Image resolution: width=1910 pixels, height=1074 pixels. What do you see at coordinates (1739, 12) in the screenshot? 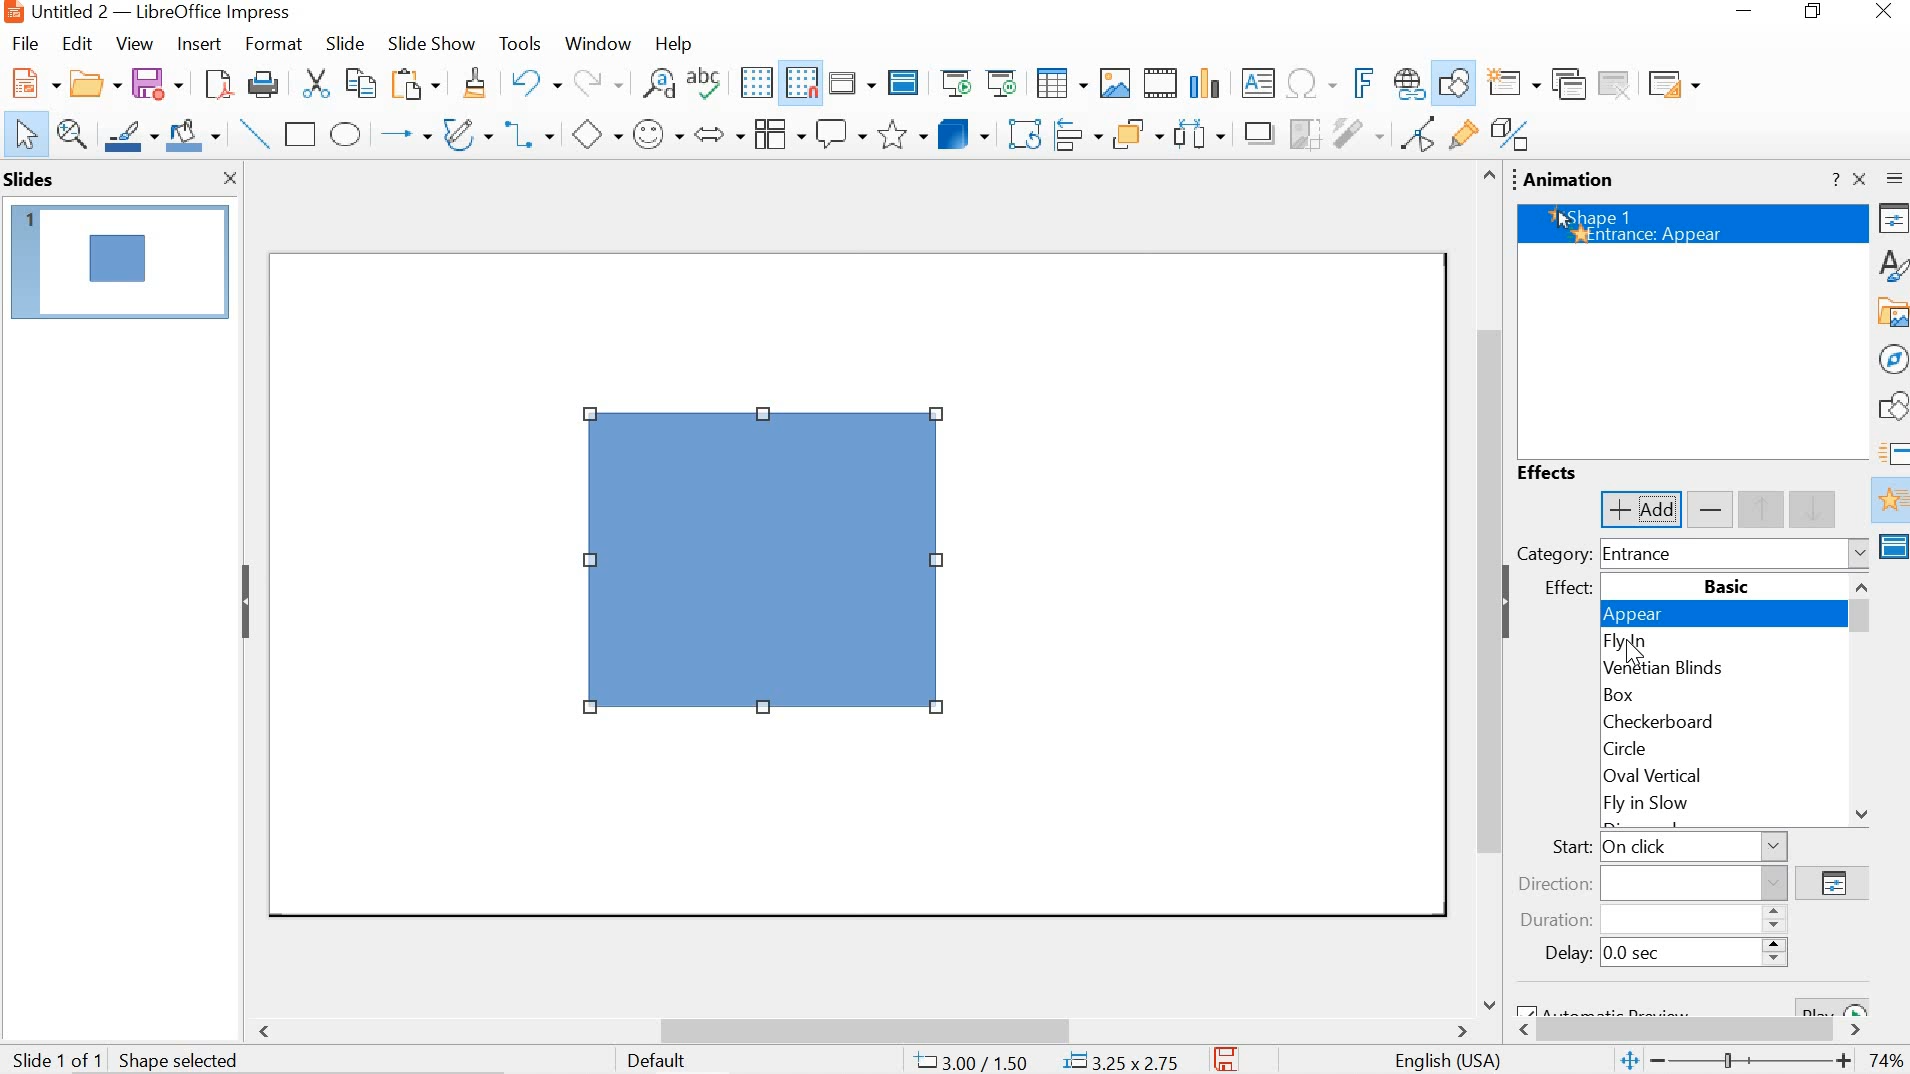
I see `minimize` at bounding box center [1739, 12].